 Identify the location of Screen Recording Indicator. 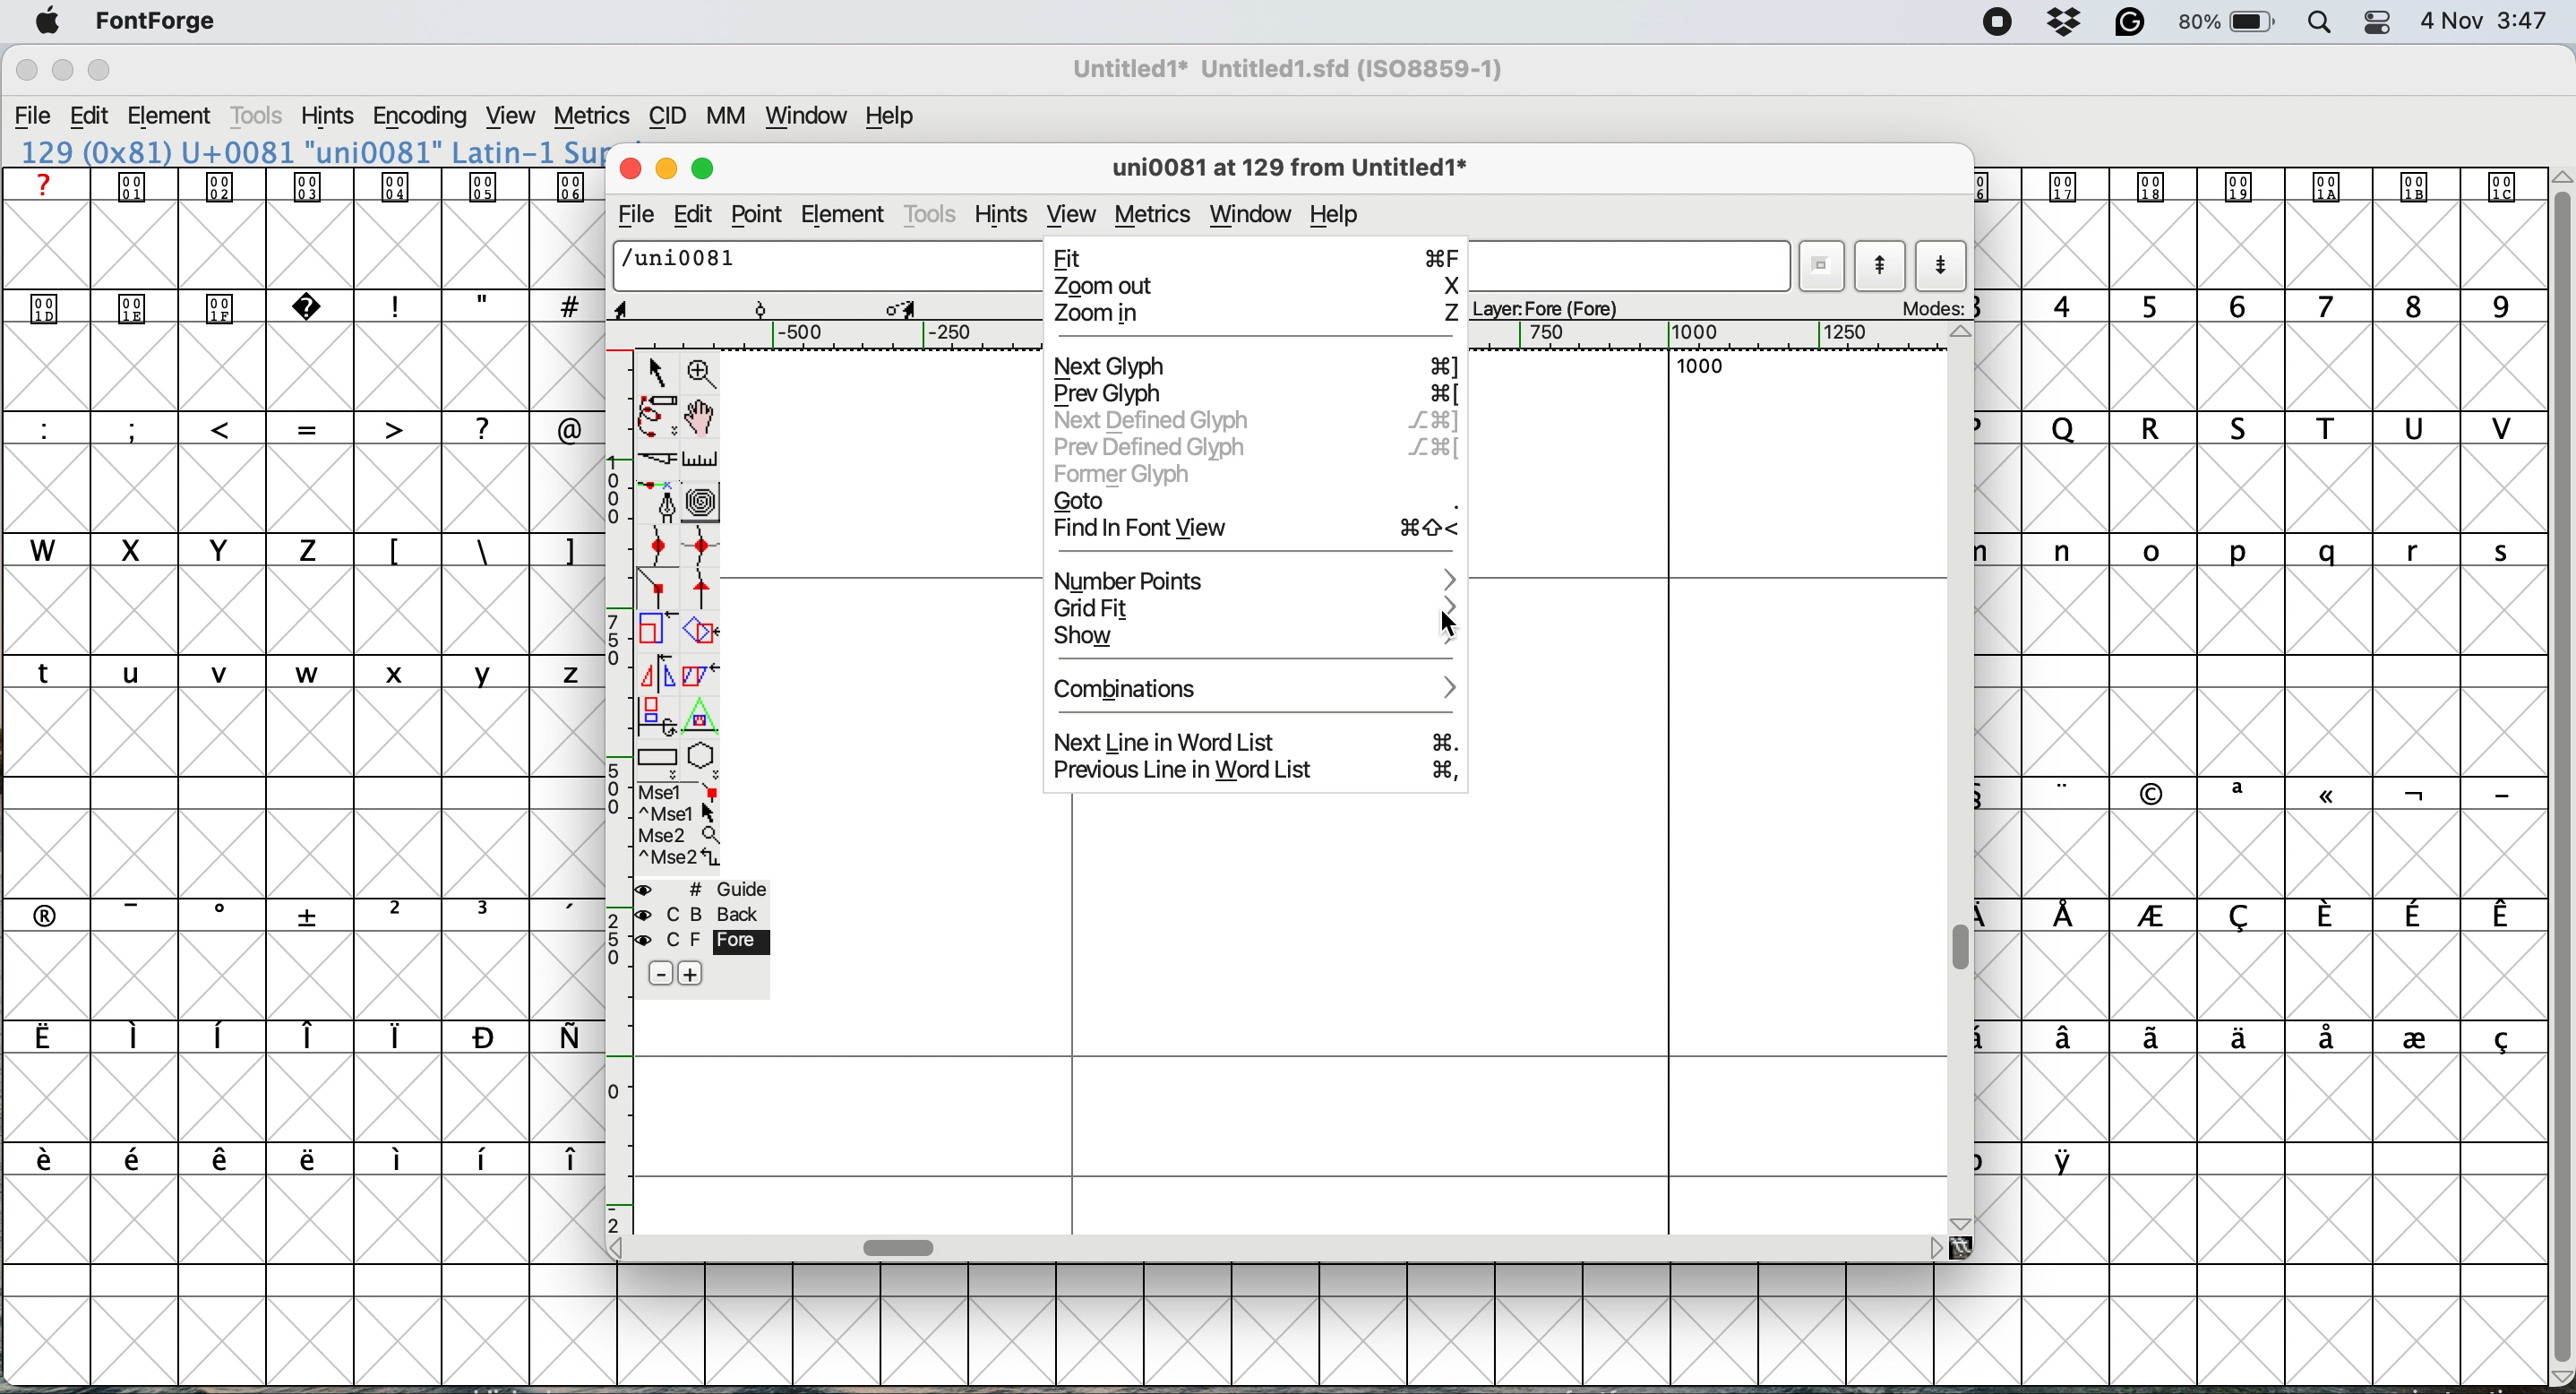
(1998, 22).